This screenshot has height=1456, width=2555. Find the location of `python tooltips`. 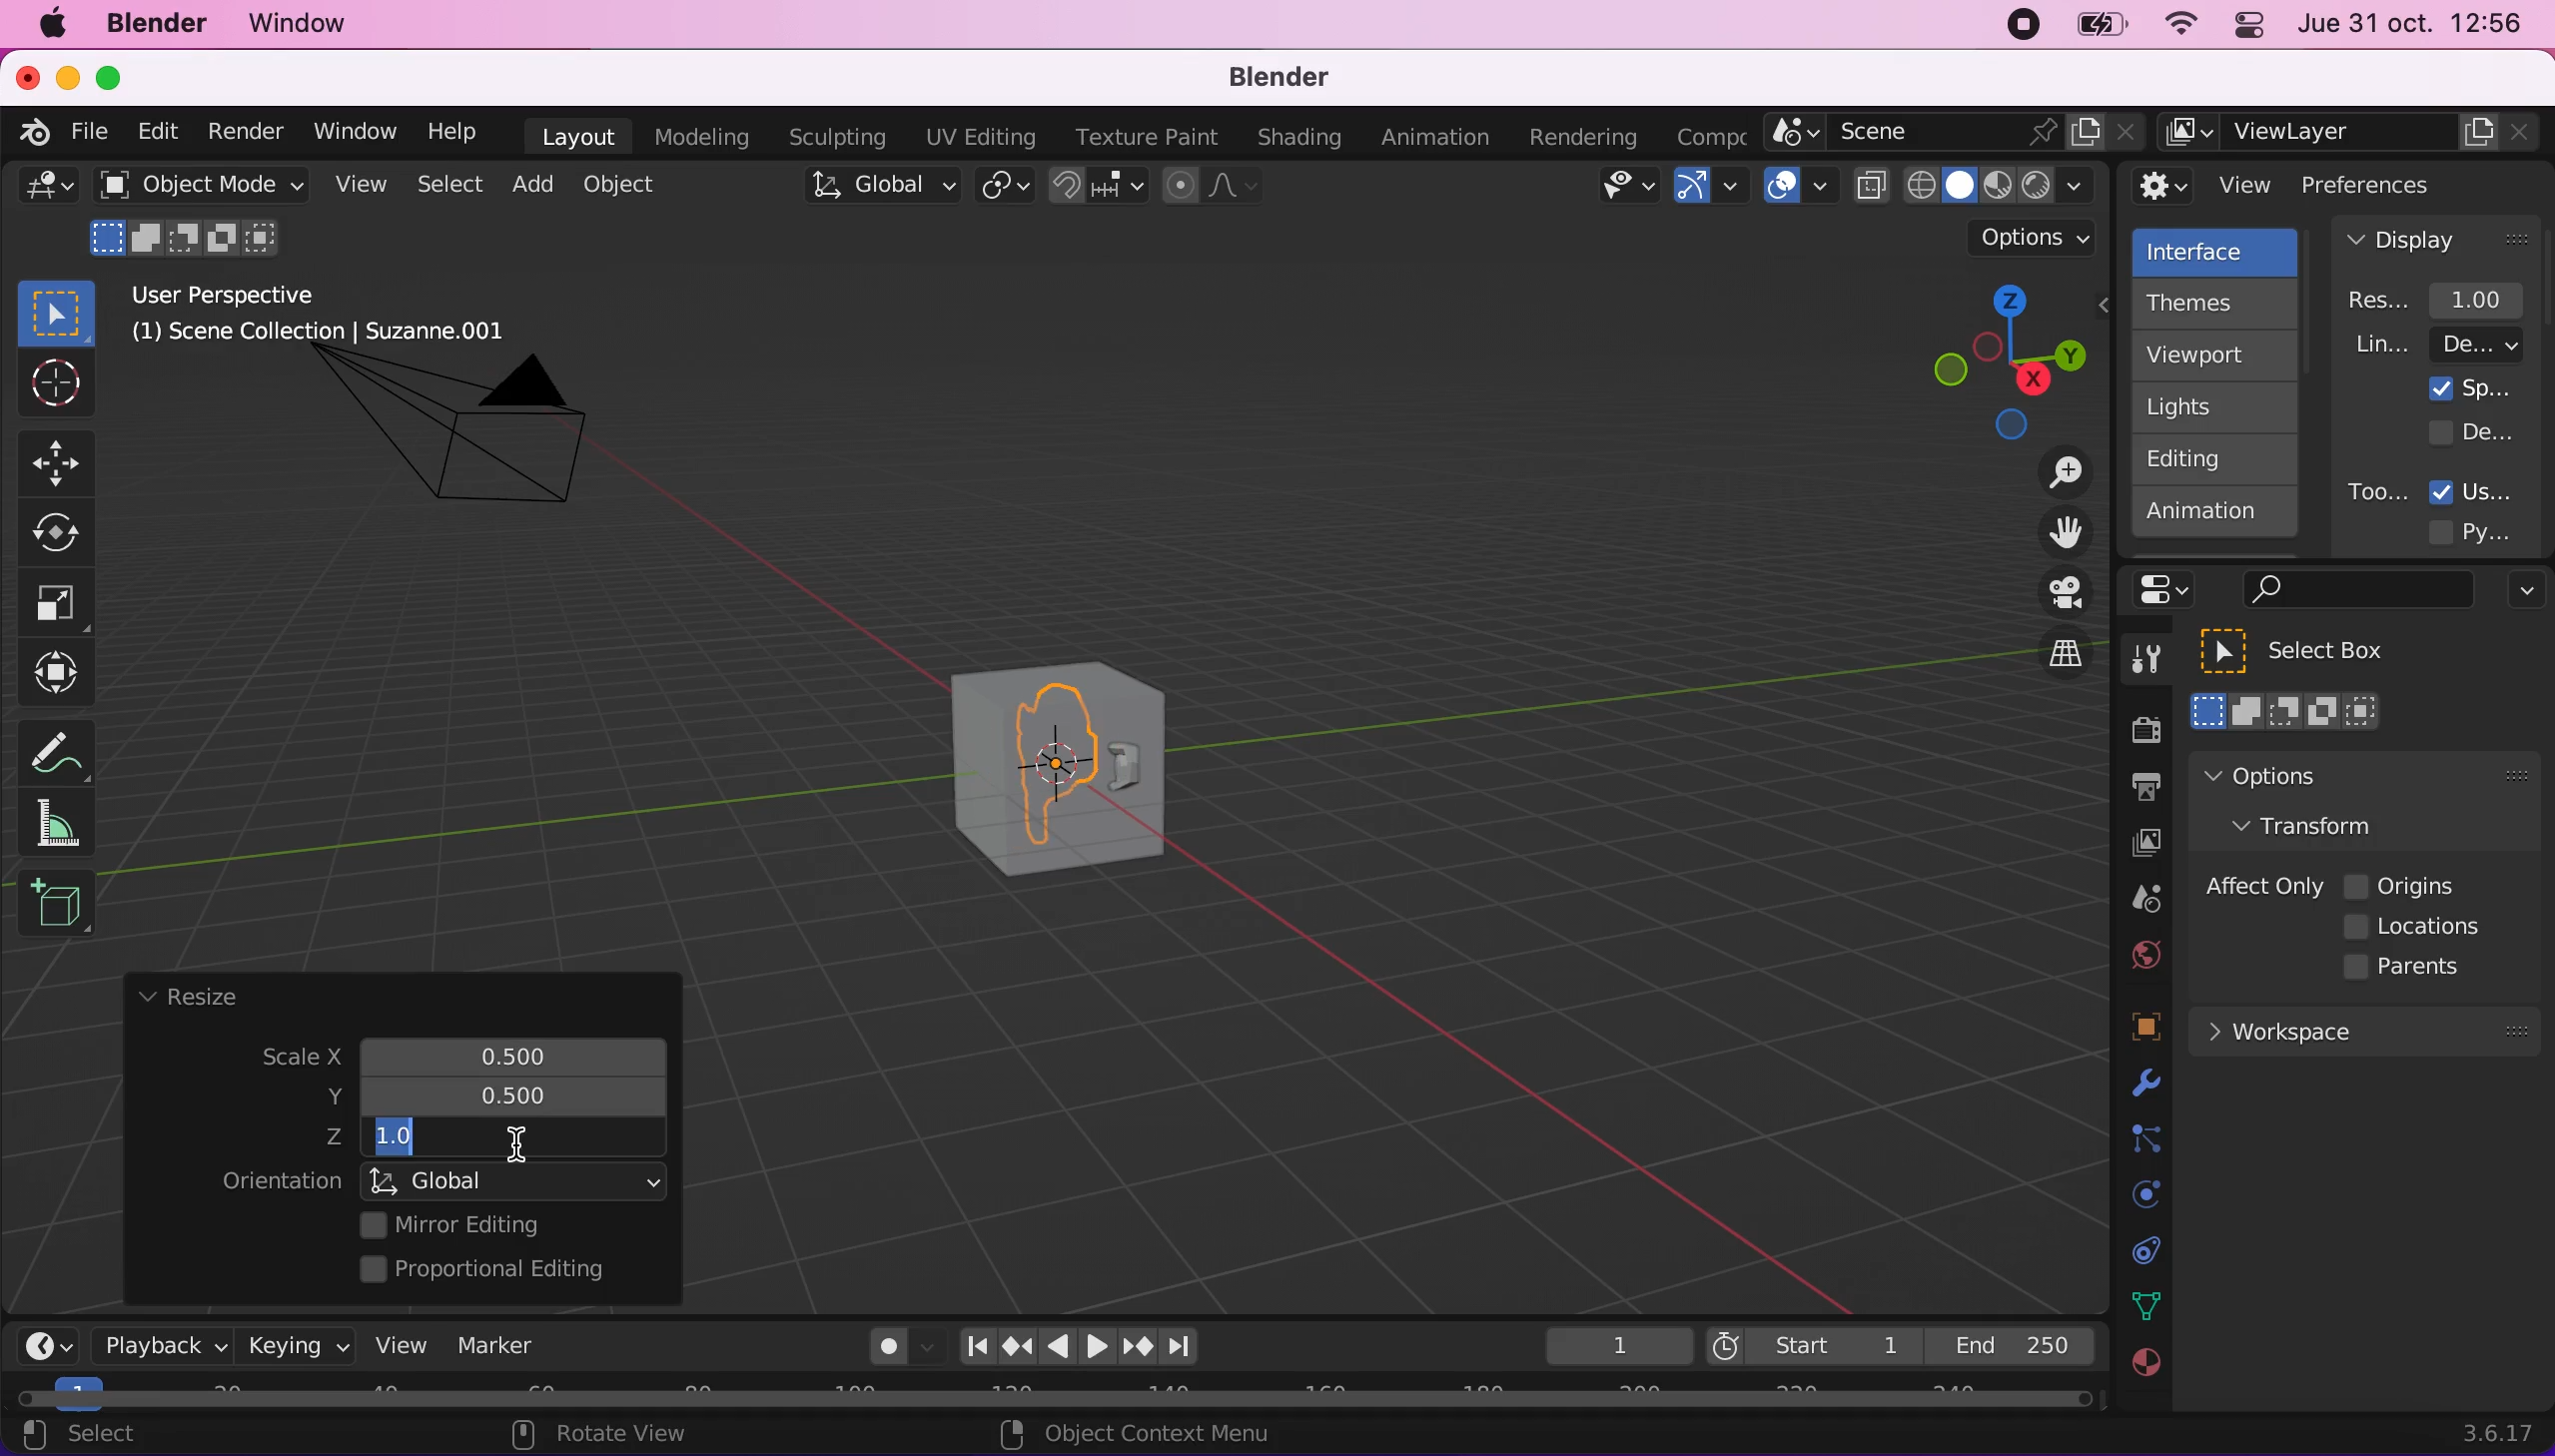

python tooltips is located at coordinates (2494, 529).